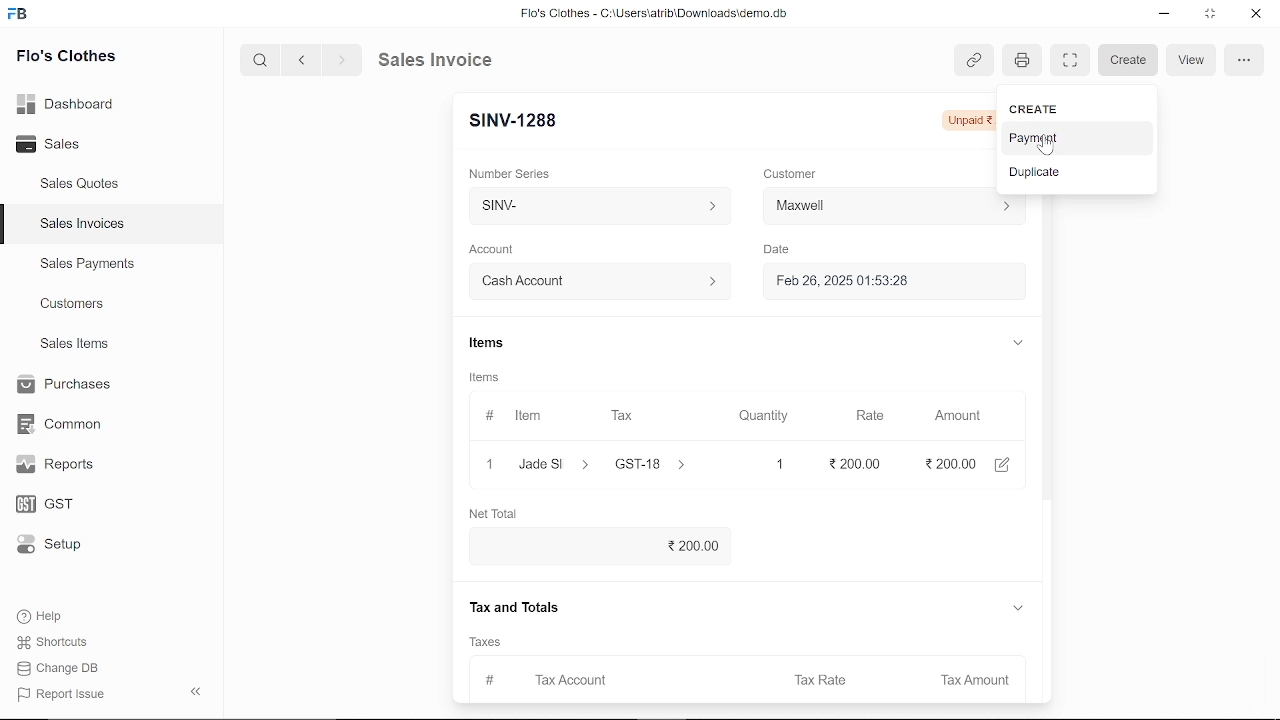  I want to click on options, so click(1243, 59).